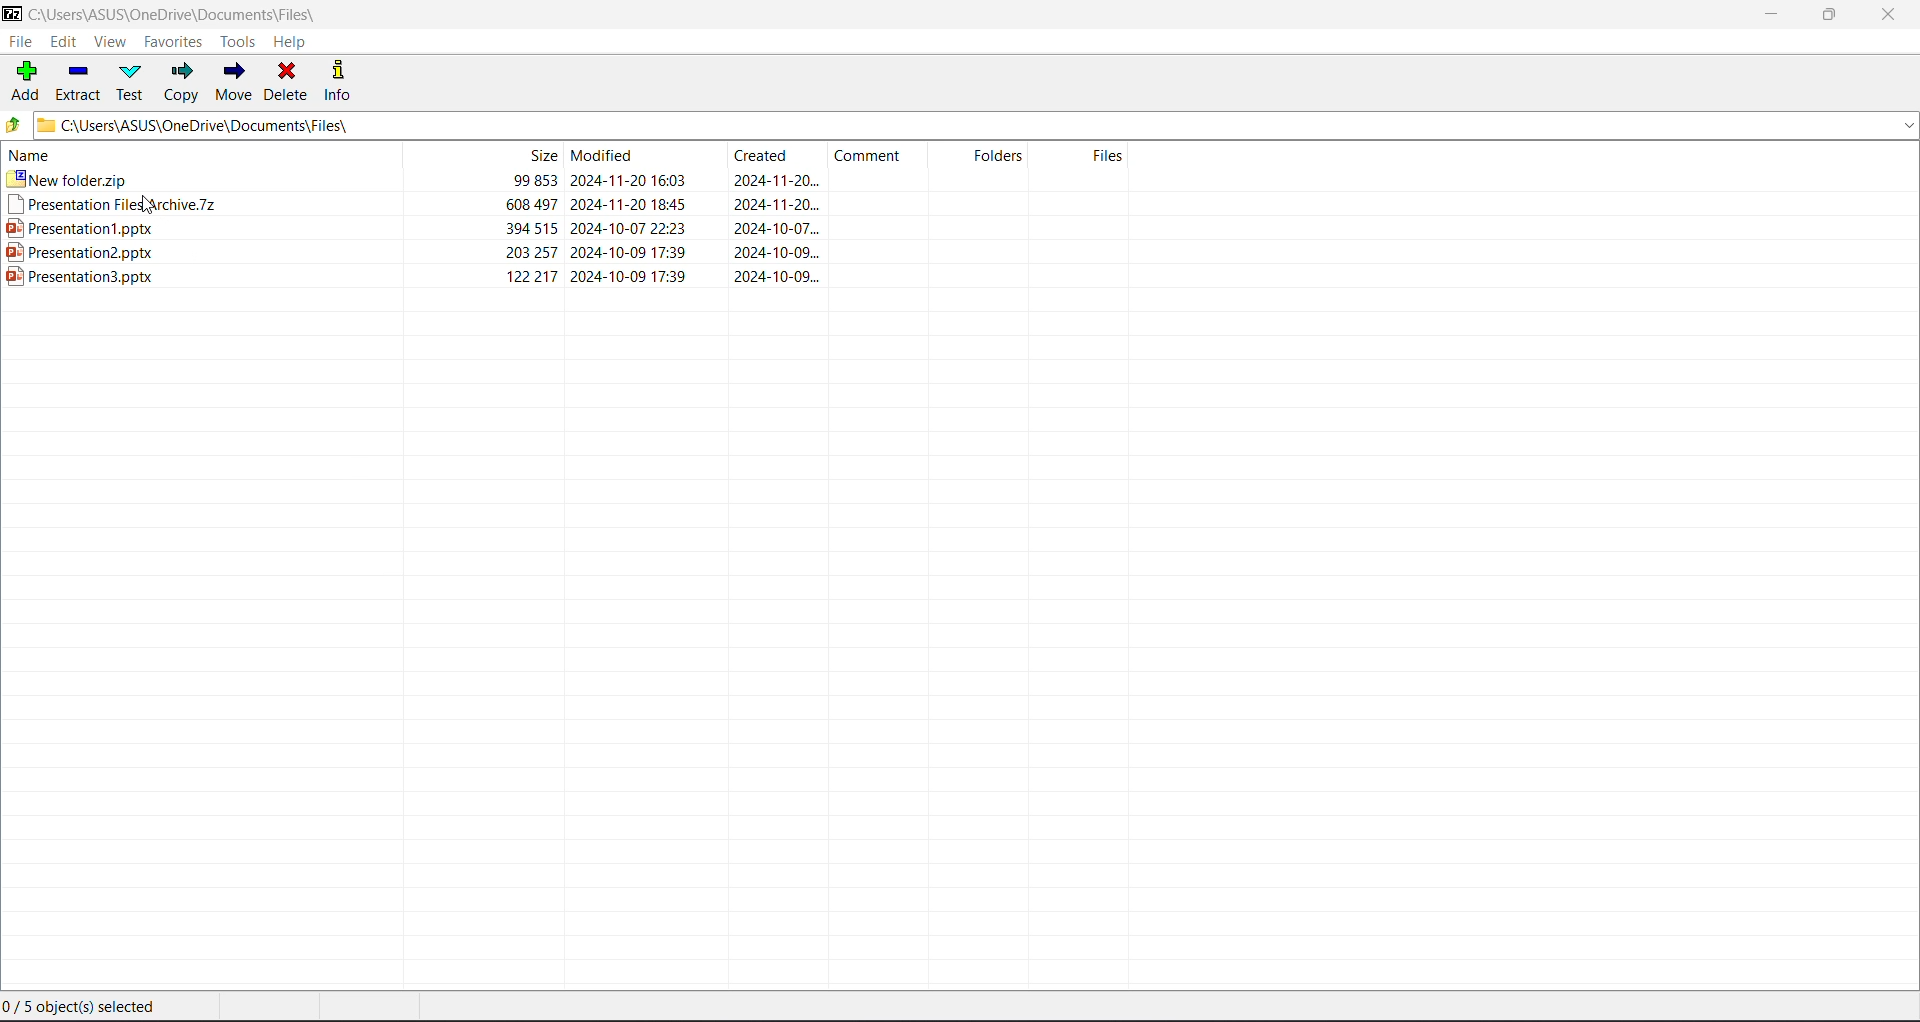  I want to click on Edit, so click(66, 41).